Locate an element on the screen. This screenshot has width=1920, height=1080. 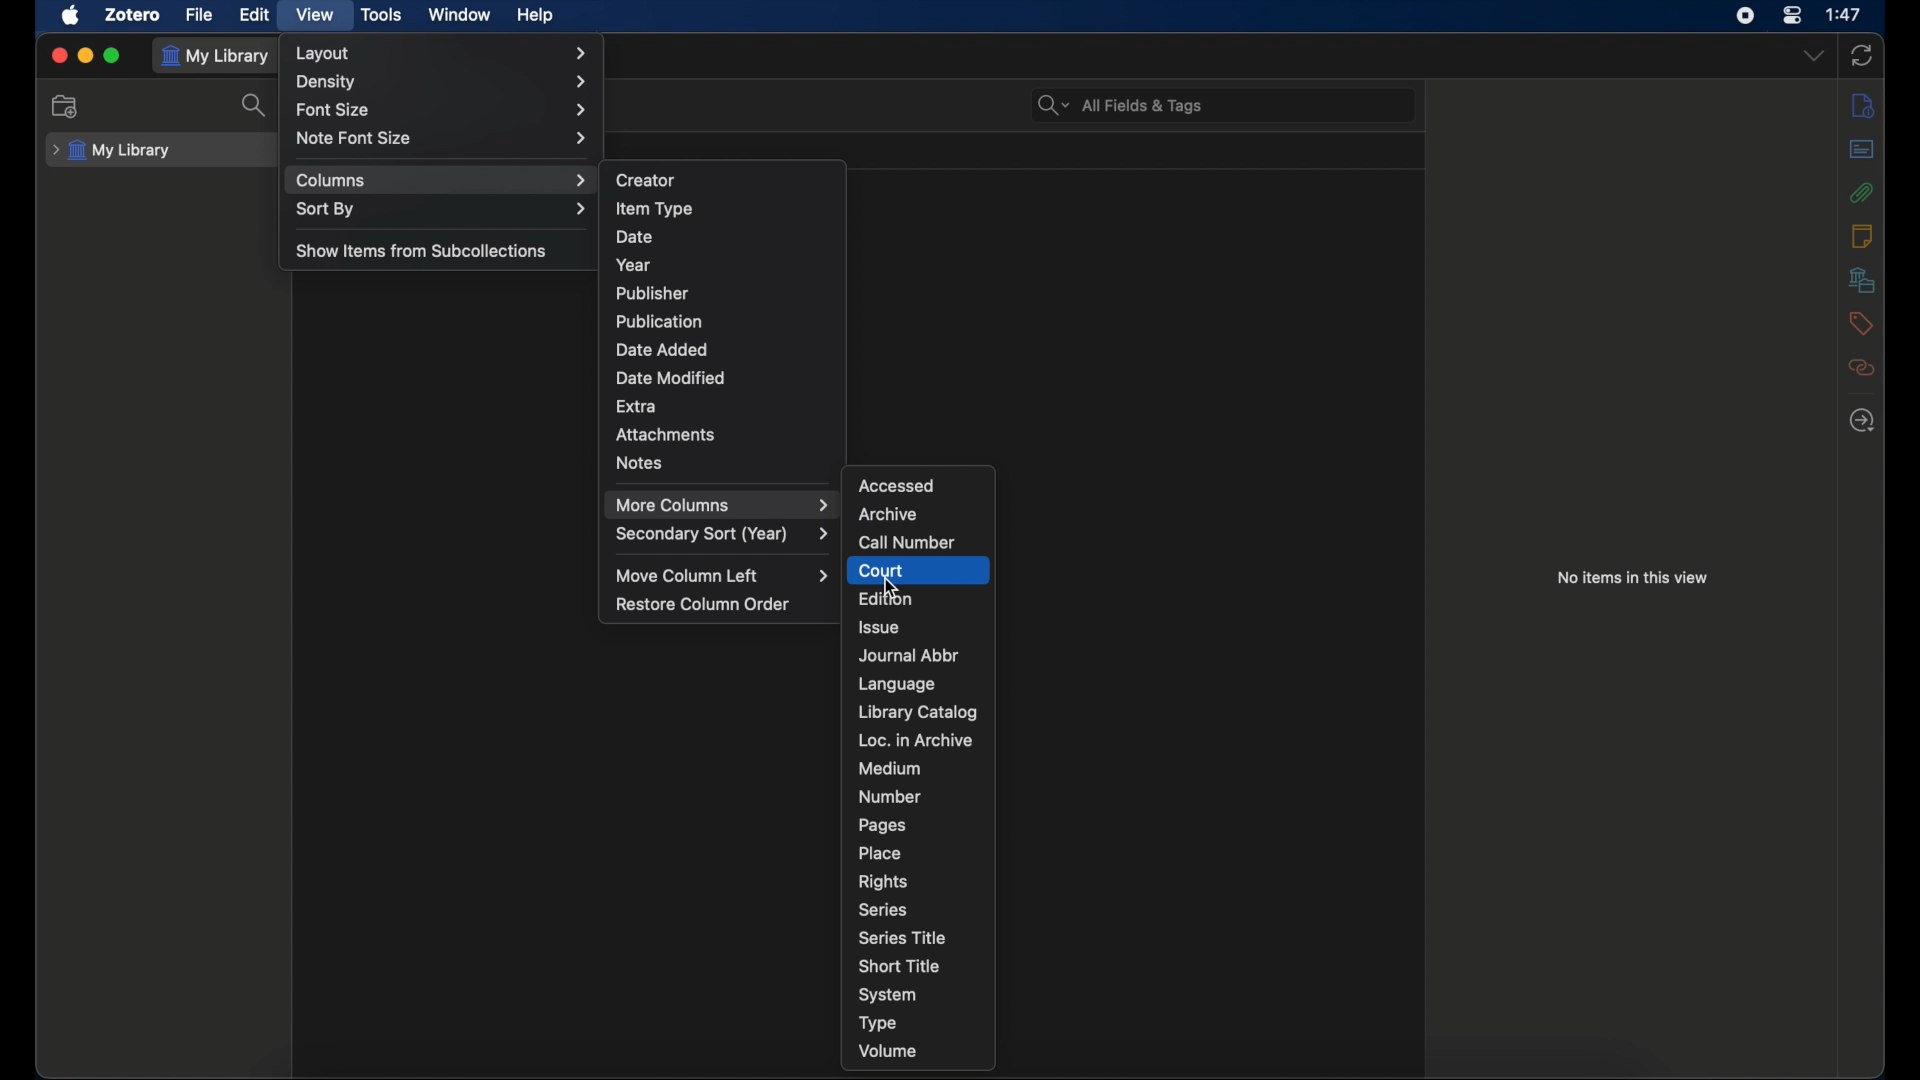
attachments is located at coordinates (666, 434).